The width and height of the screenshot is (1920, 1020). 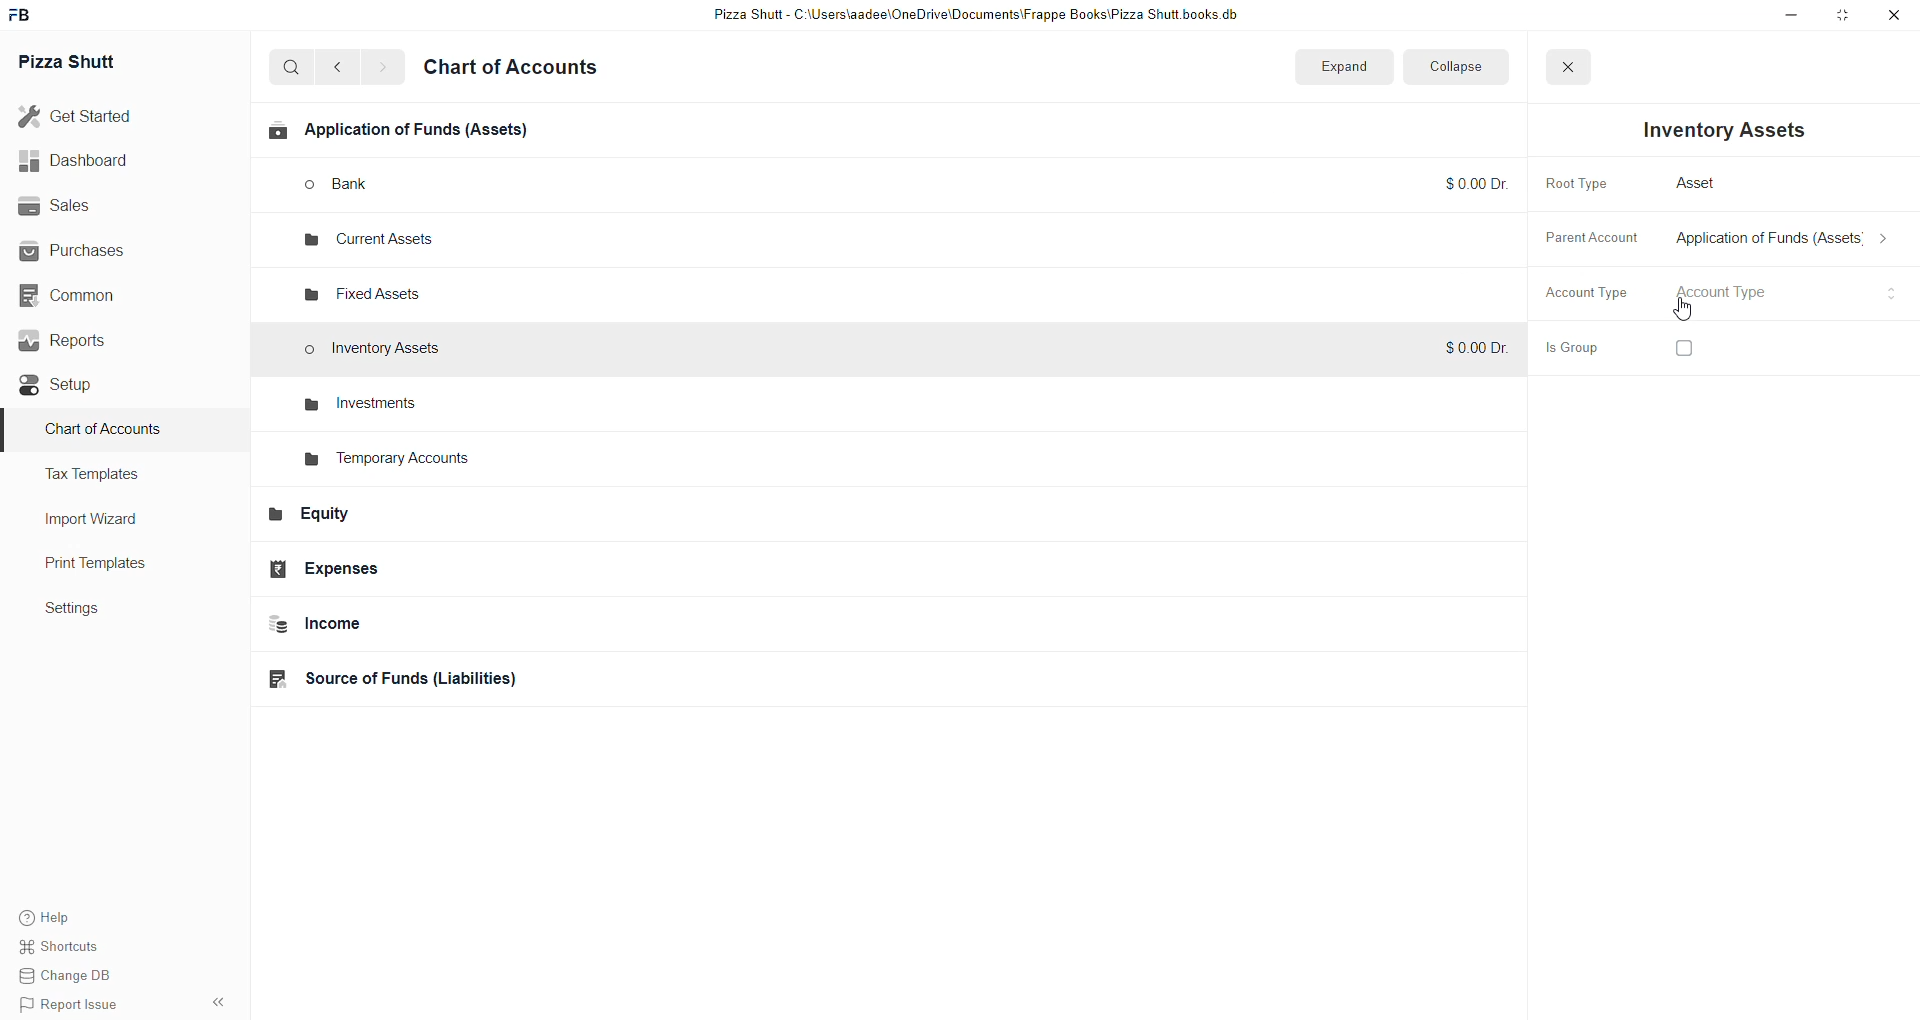 What do you see at coordinates (103, 520) in the screenshot?
I see `Import Wizard ` at bounding box center [103, 520].